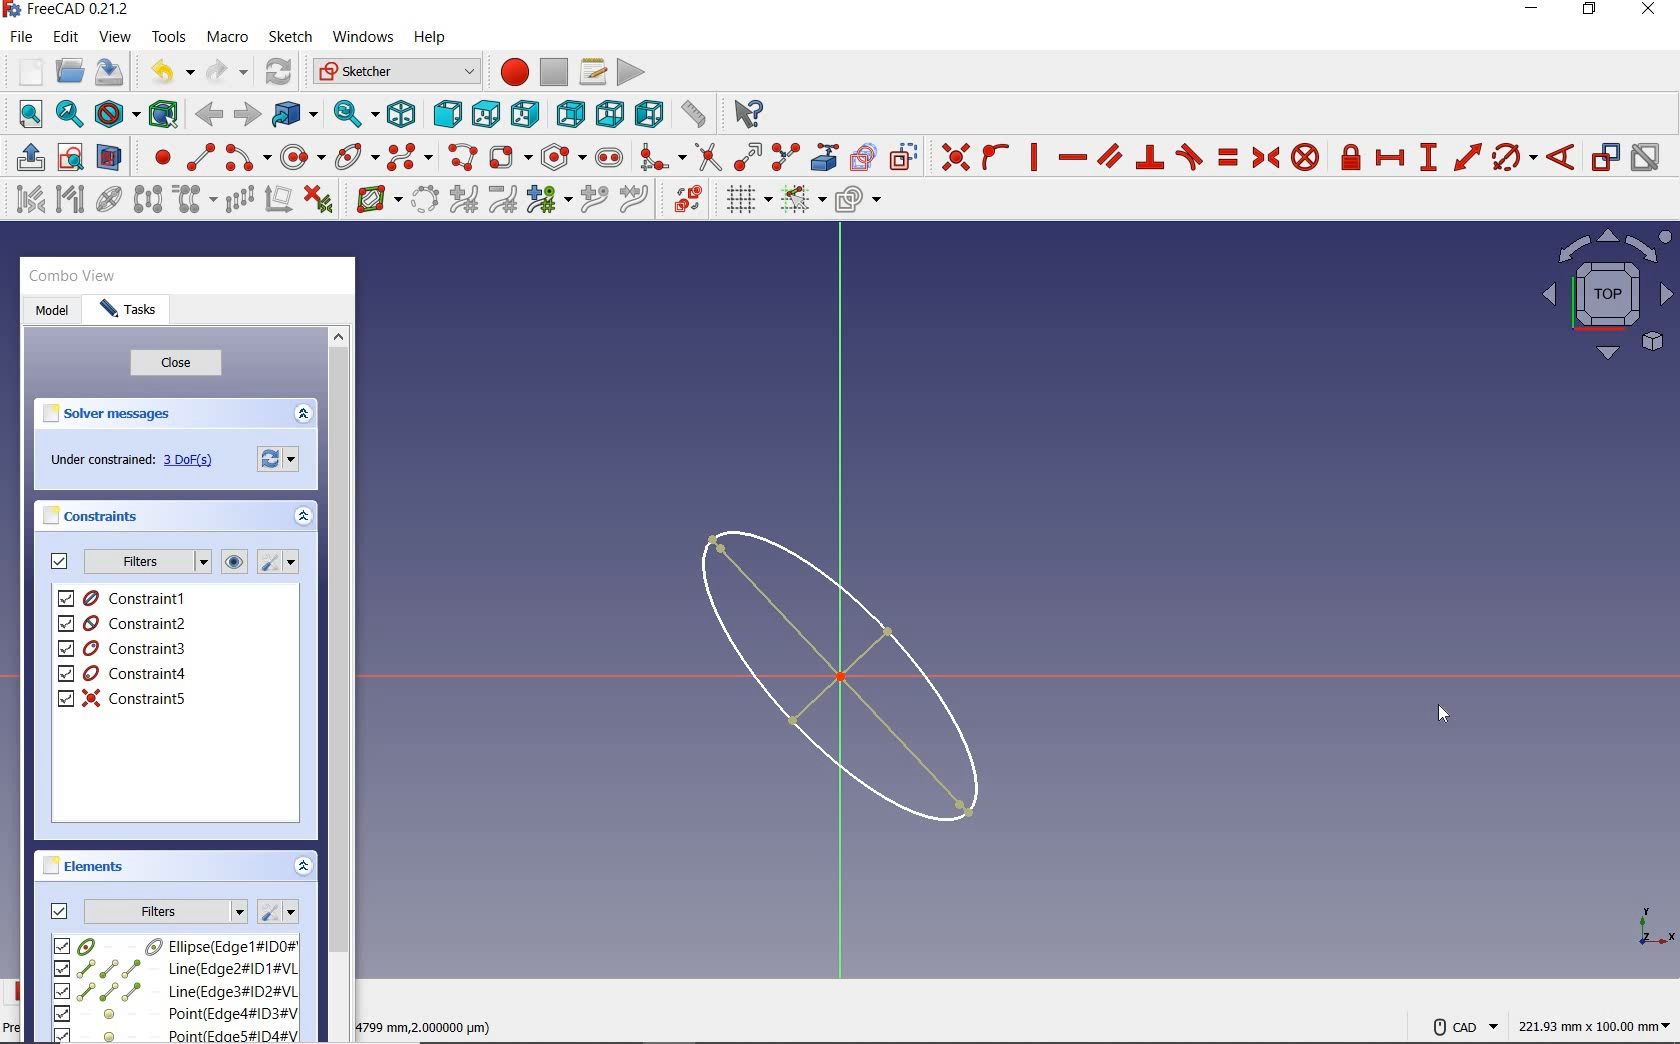  Describe the element at coordinates (338, 682) in the screenshot. I see `scrollbar` at that location.